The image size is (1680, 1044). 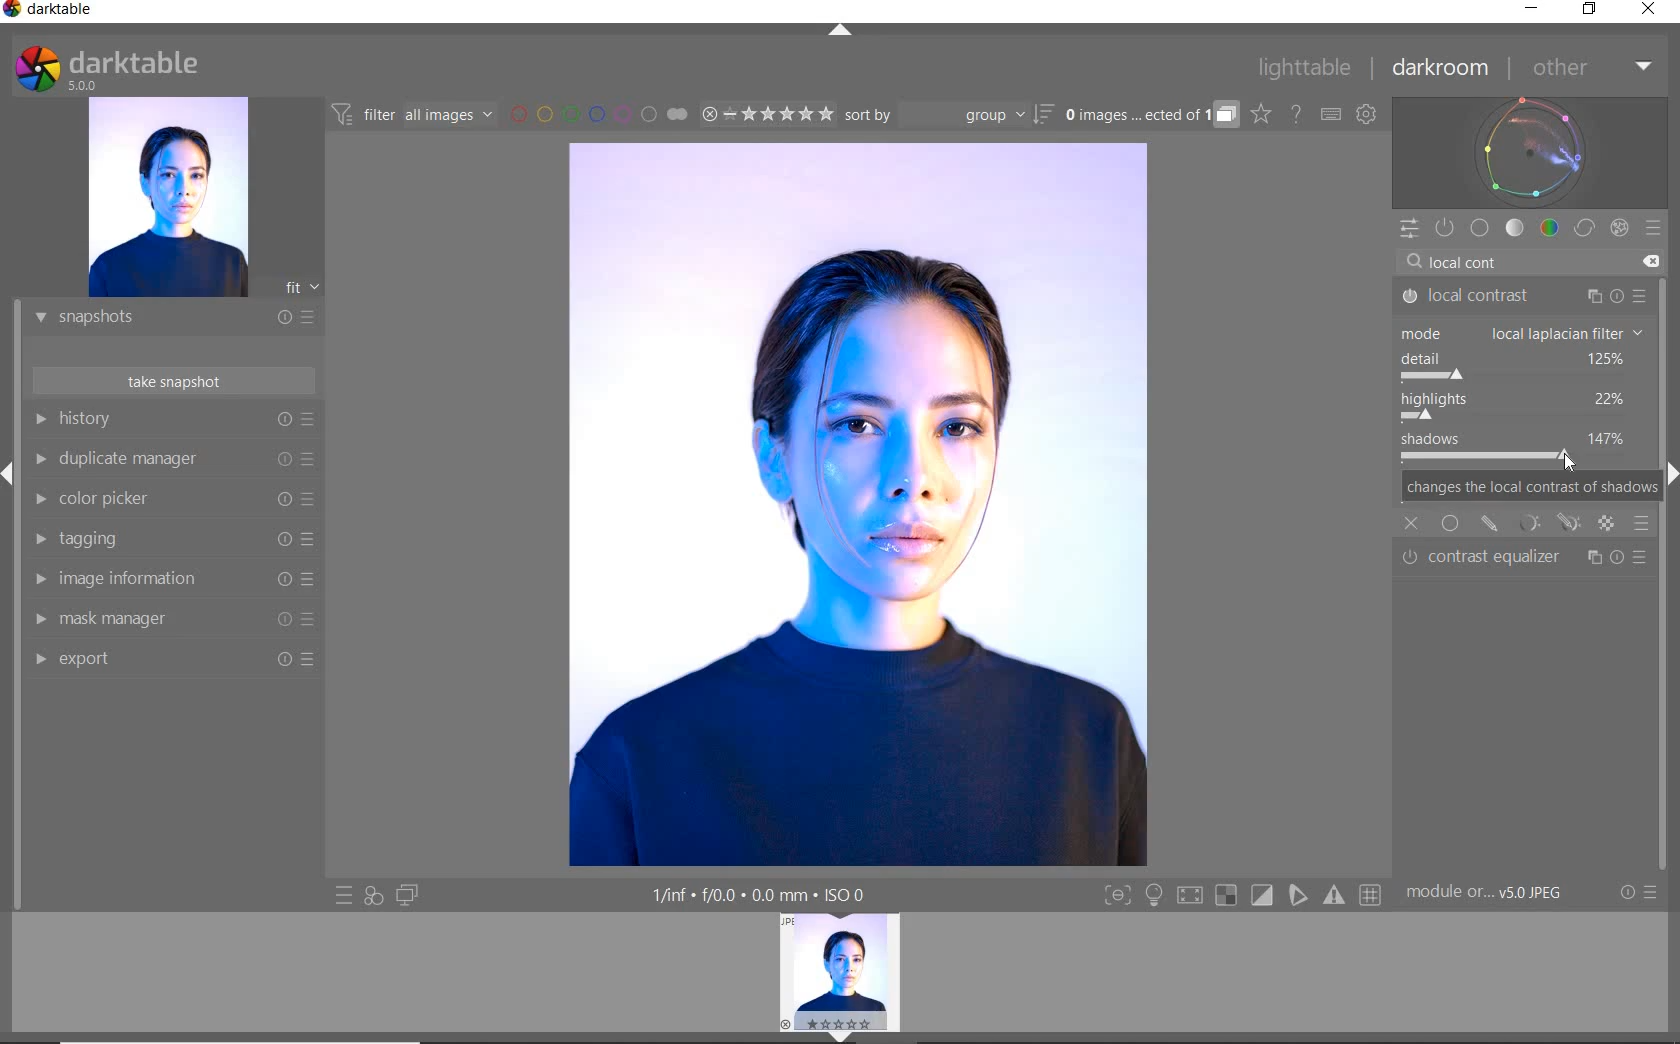 I want to click on MODULE...v5.0 JPEG, so click(x=1499, y=893).